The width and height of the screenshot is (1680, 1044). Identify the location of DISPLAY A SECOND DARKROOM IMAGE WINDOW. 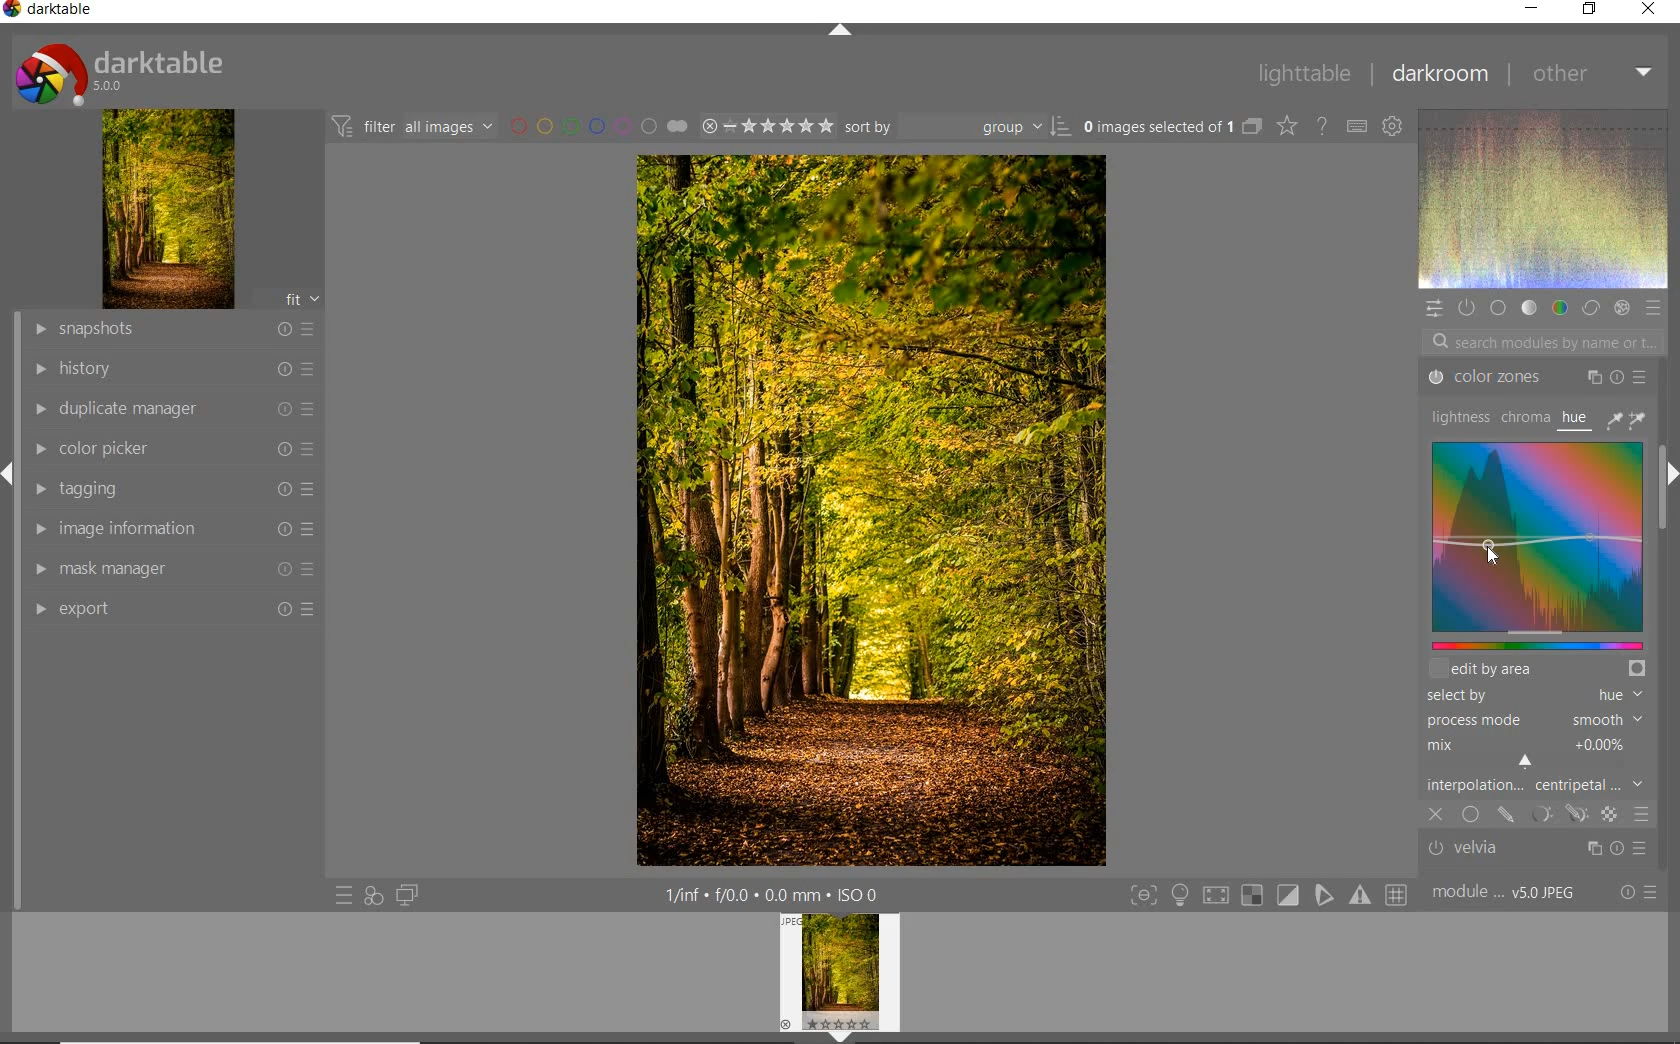
(407, 898).